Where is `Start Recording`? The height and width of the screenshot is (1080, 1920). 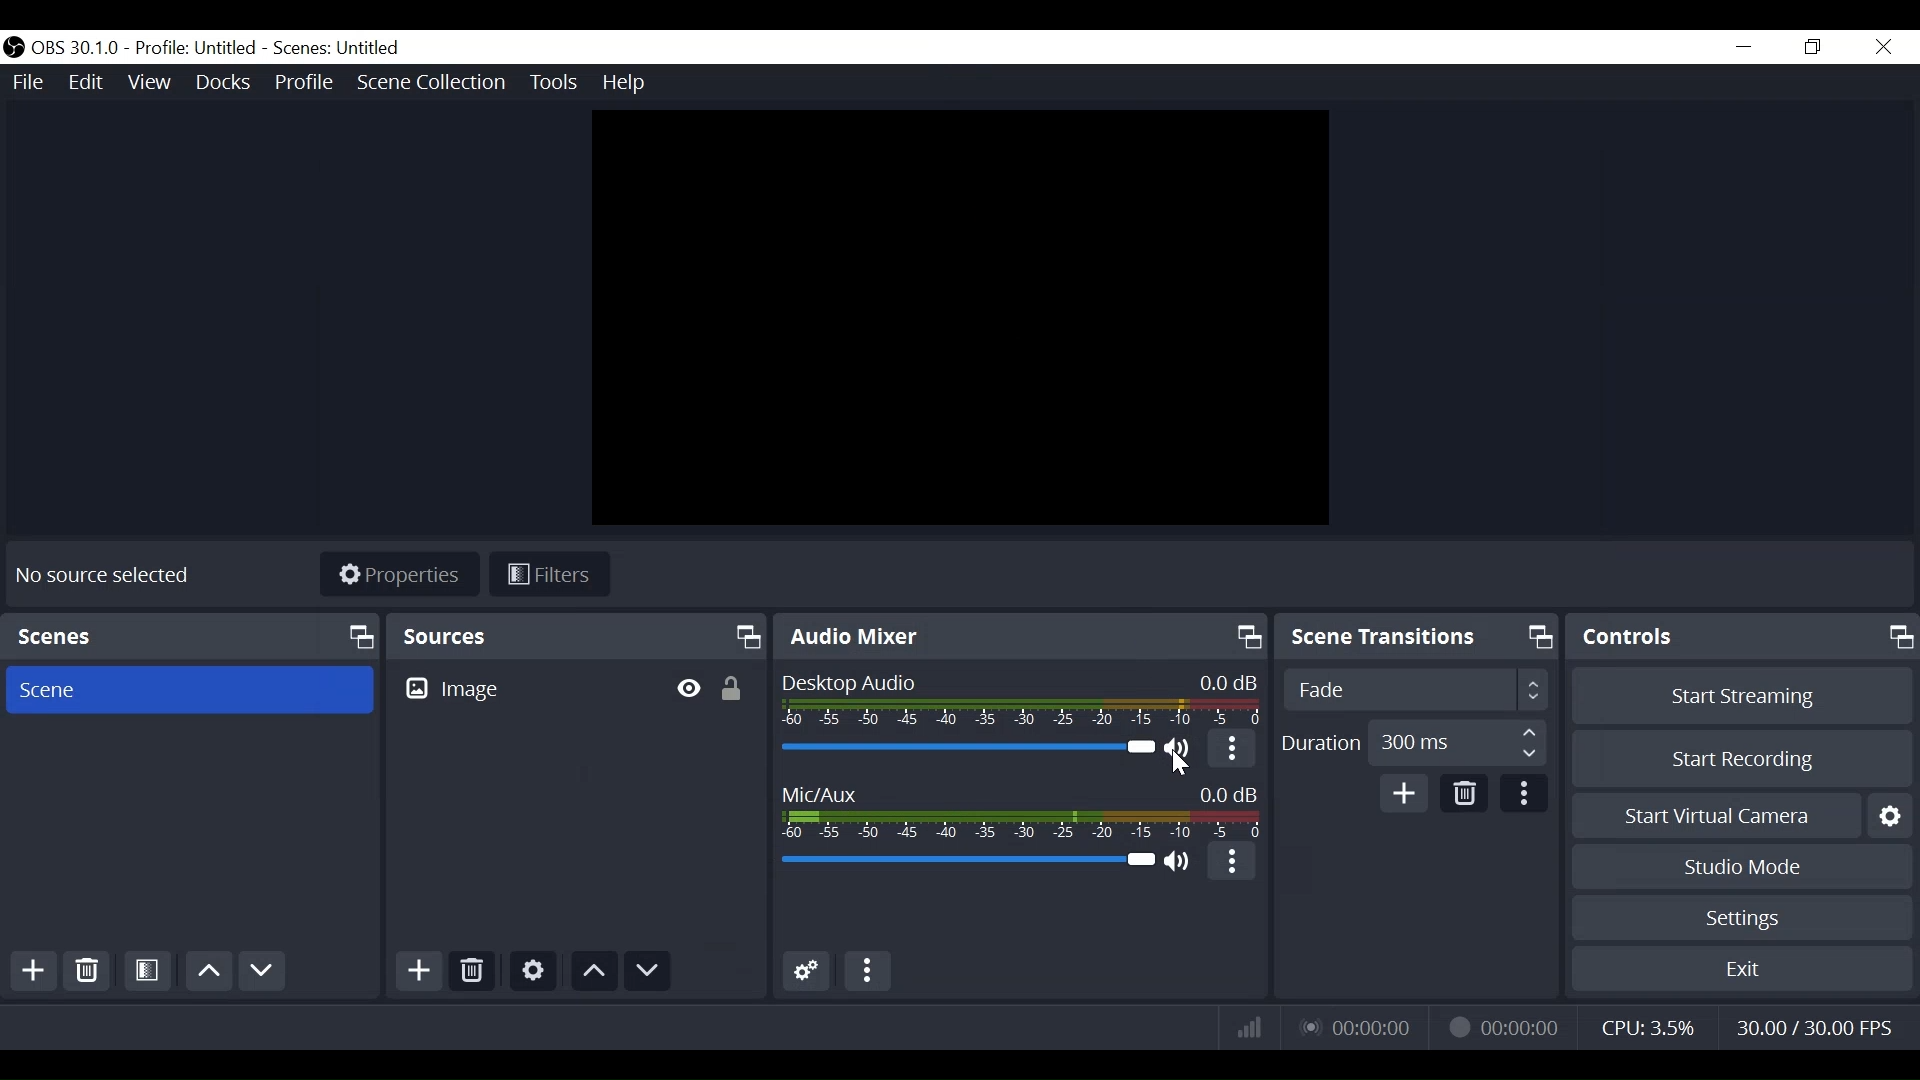 Start Recording is located at coordinates (1742, 759).